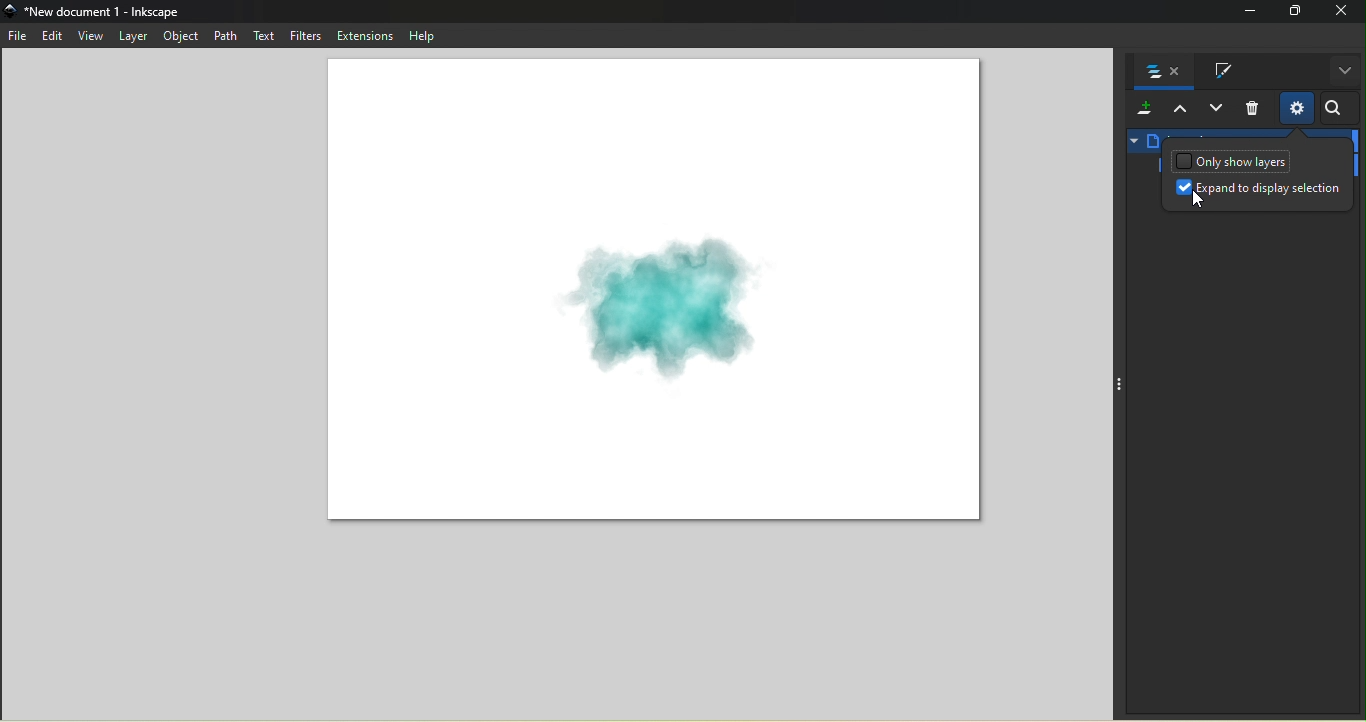  Describe the element at coordinates (1245, 12) in the screenshot. I see `Minimize` at that location.